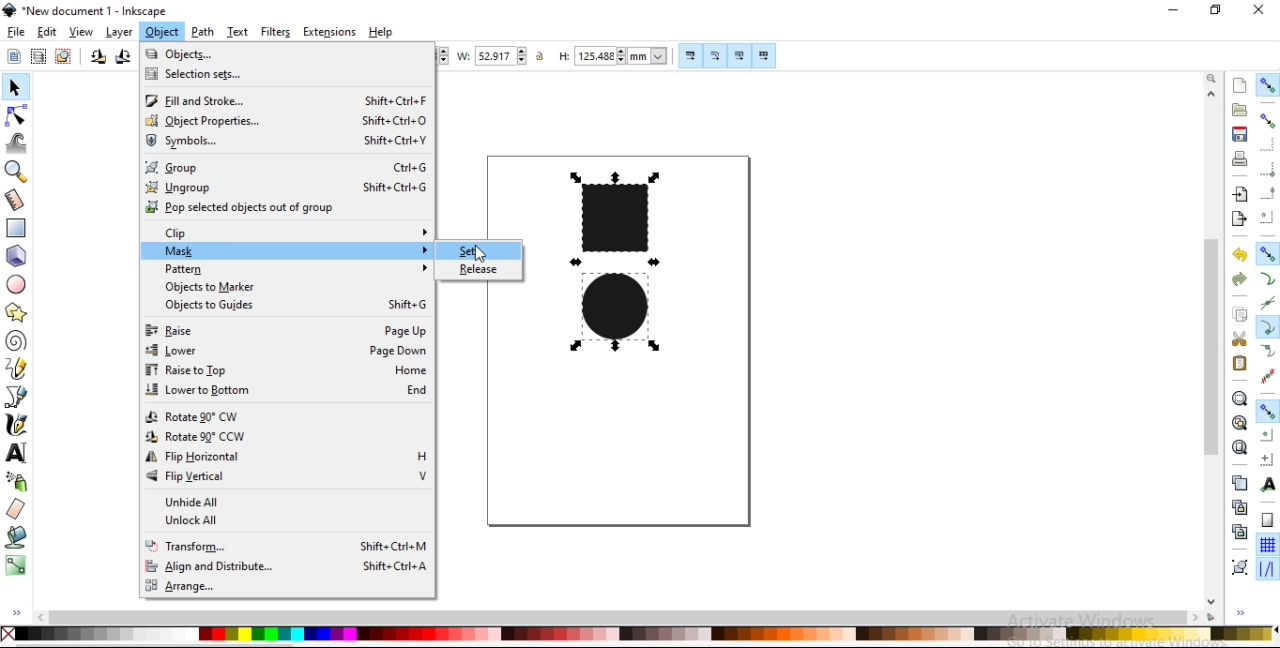 The image size is (1280, 648). What do you see at coordinates (18, 312) in the screenshot?
I see `create stars and polygons` at bounding box center [18, 312].